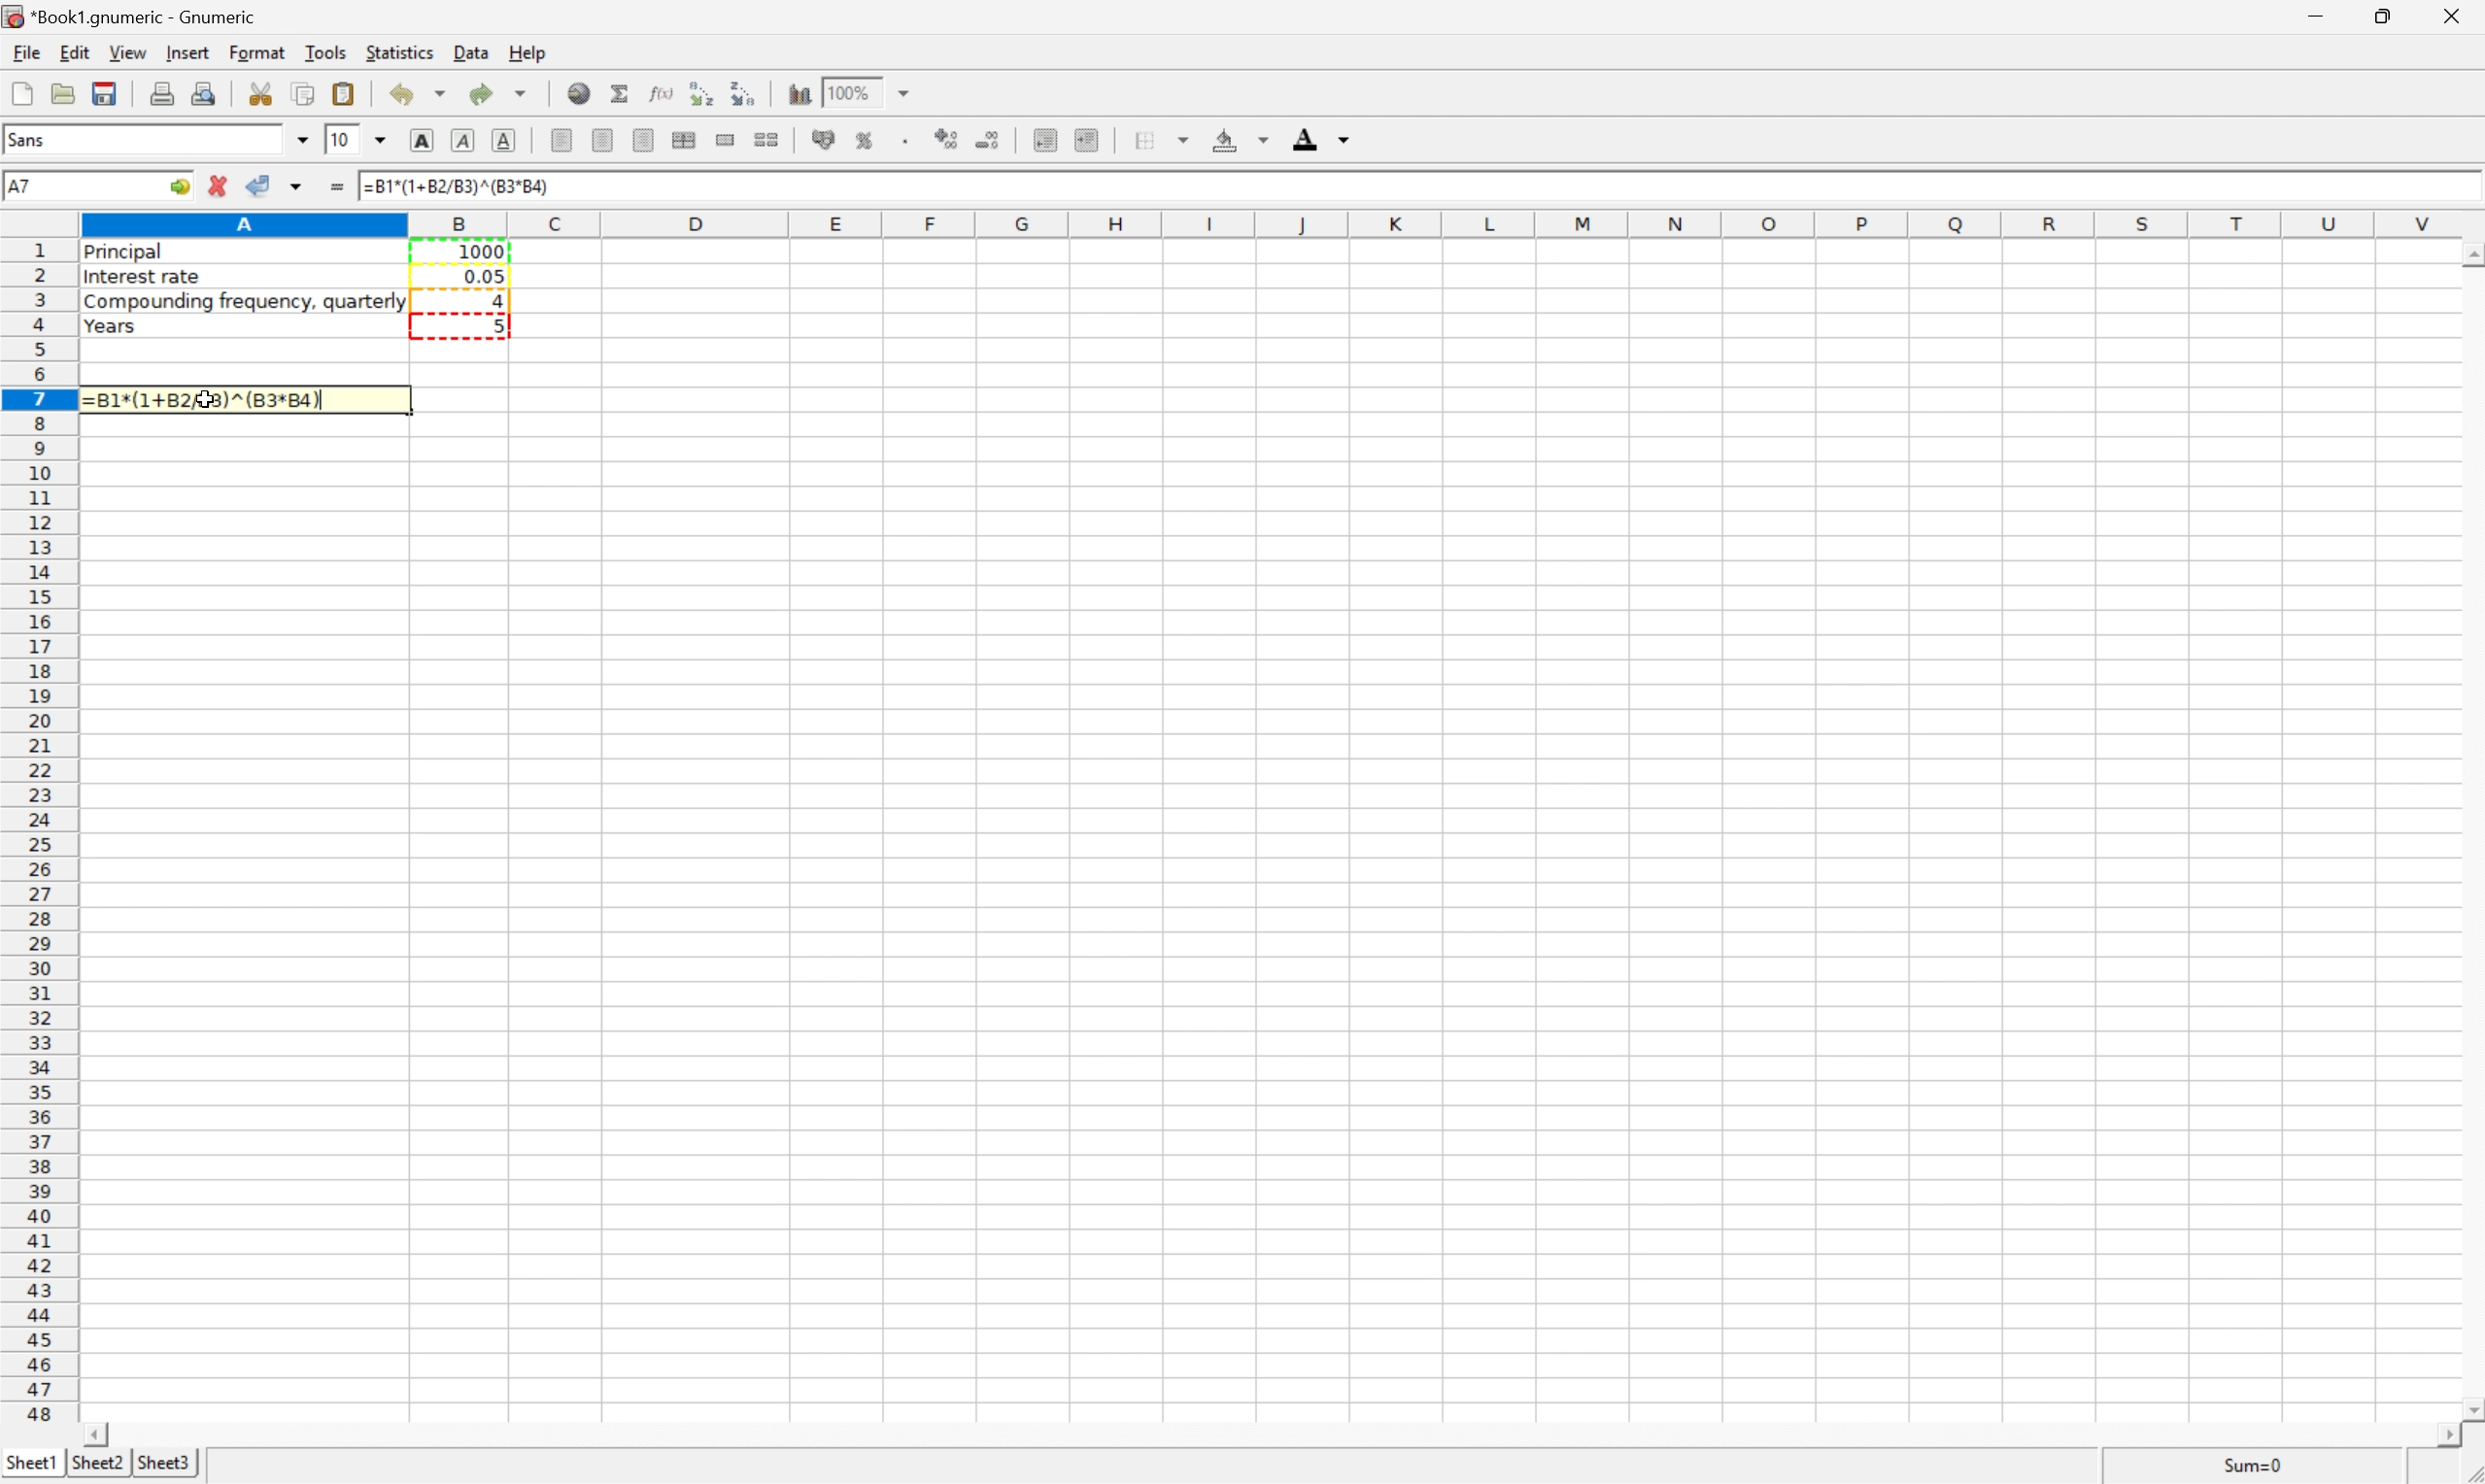 The height and width of the screenshot is (1484, 2485). I want to click on minimize, so click(2320, 16).